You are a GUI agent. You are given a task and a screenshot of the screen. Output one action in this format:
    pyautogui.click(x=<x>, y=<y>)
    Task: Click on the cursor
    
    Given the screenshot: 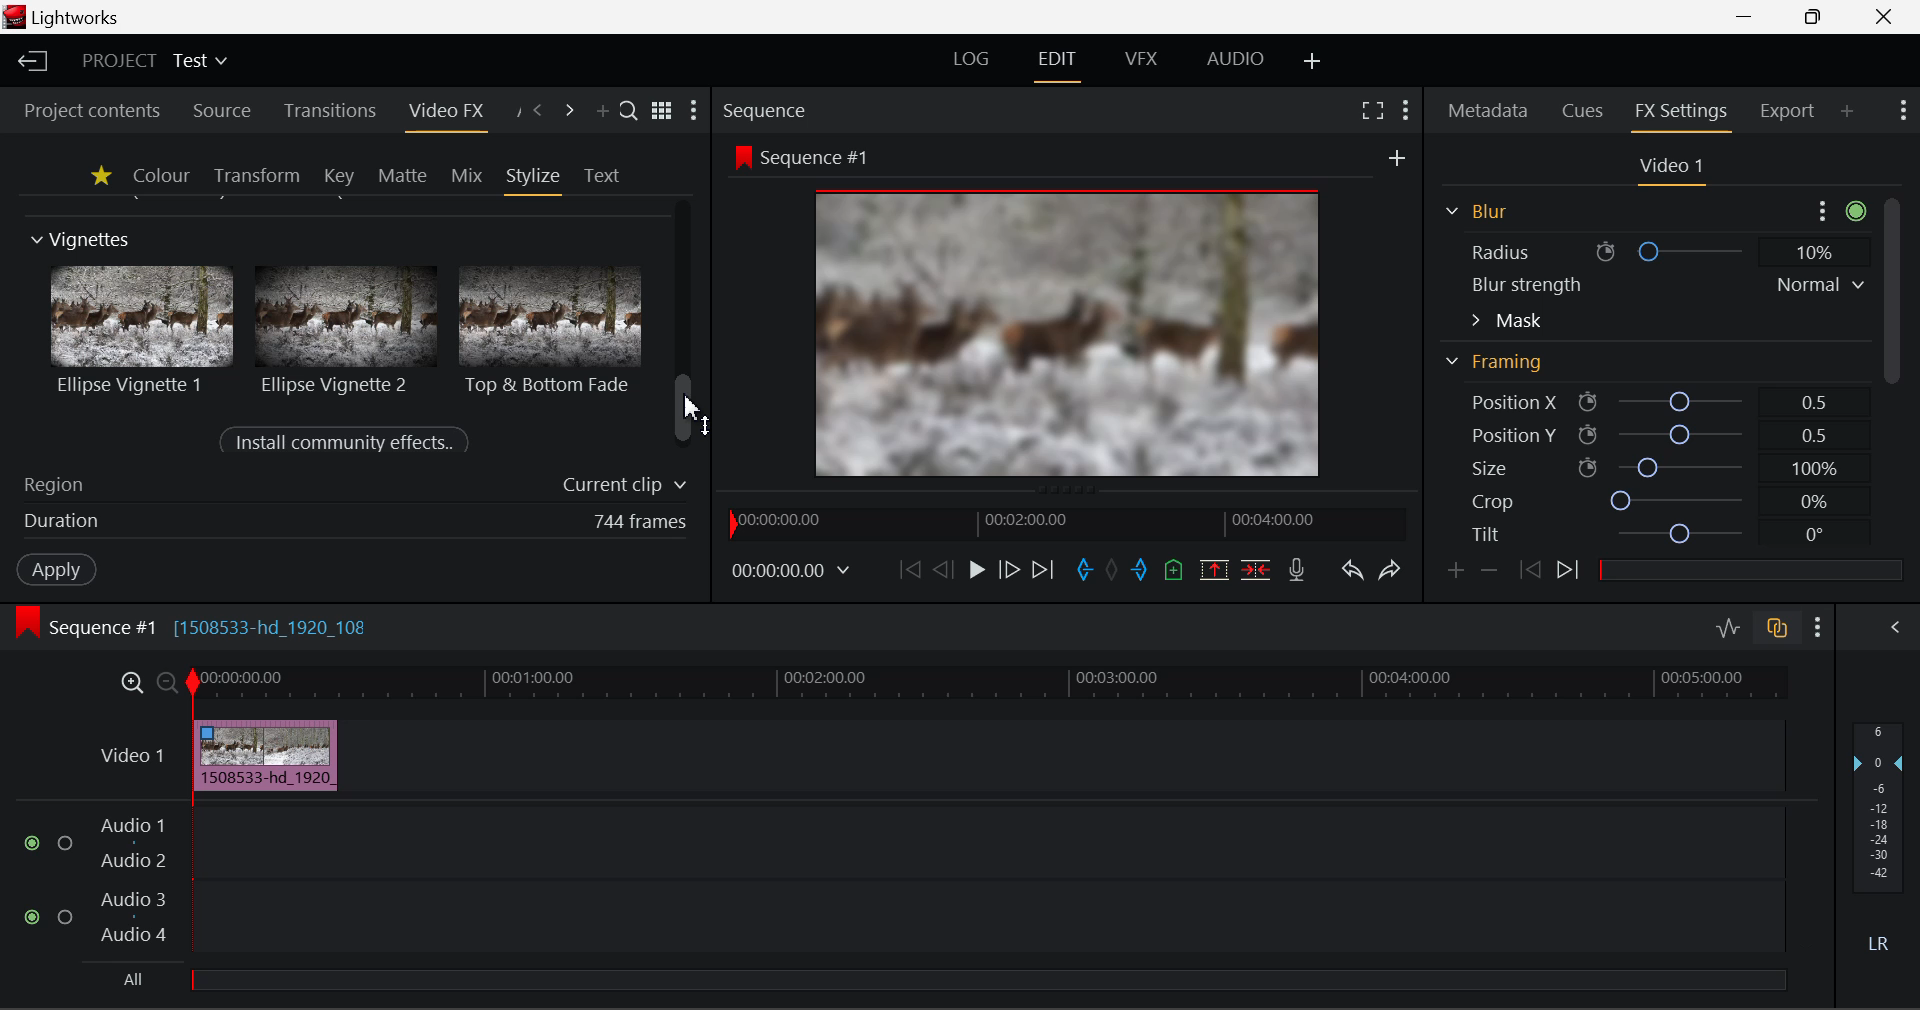 What is the action you would take?
    pyautogui.click(x=240, y=752)
    